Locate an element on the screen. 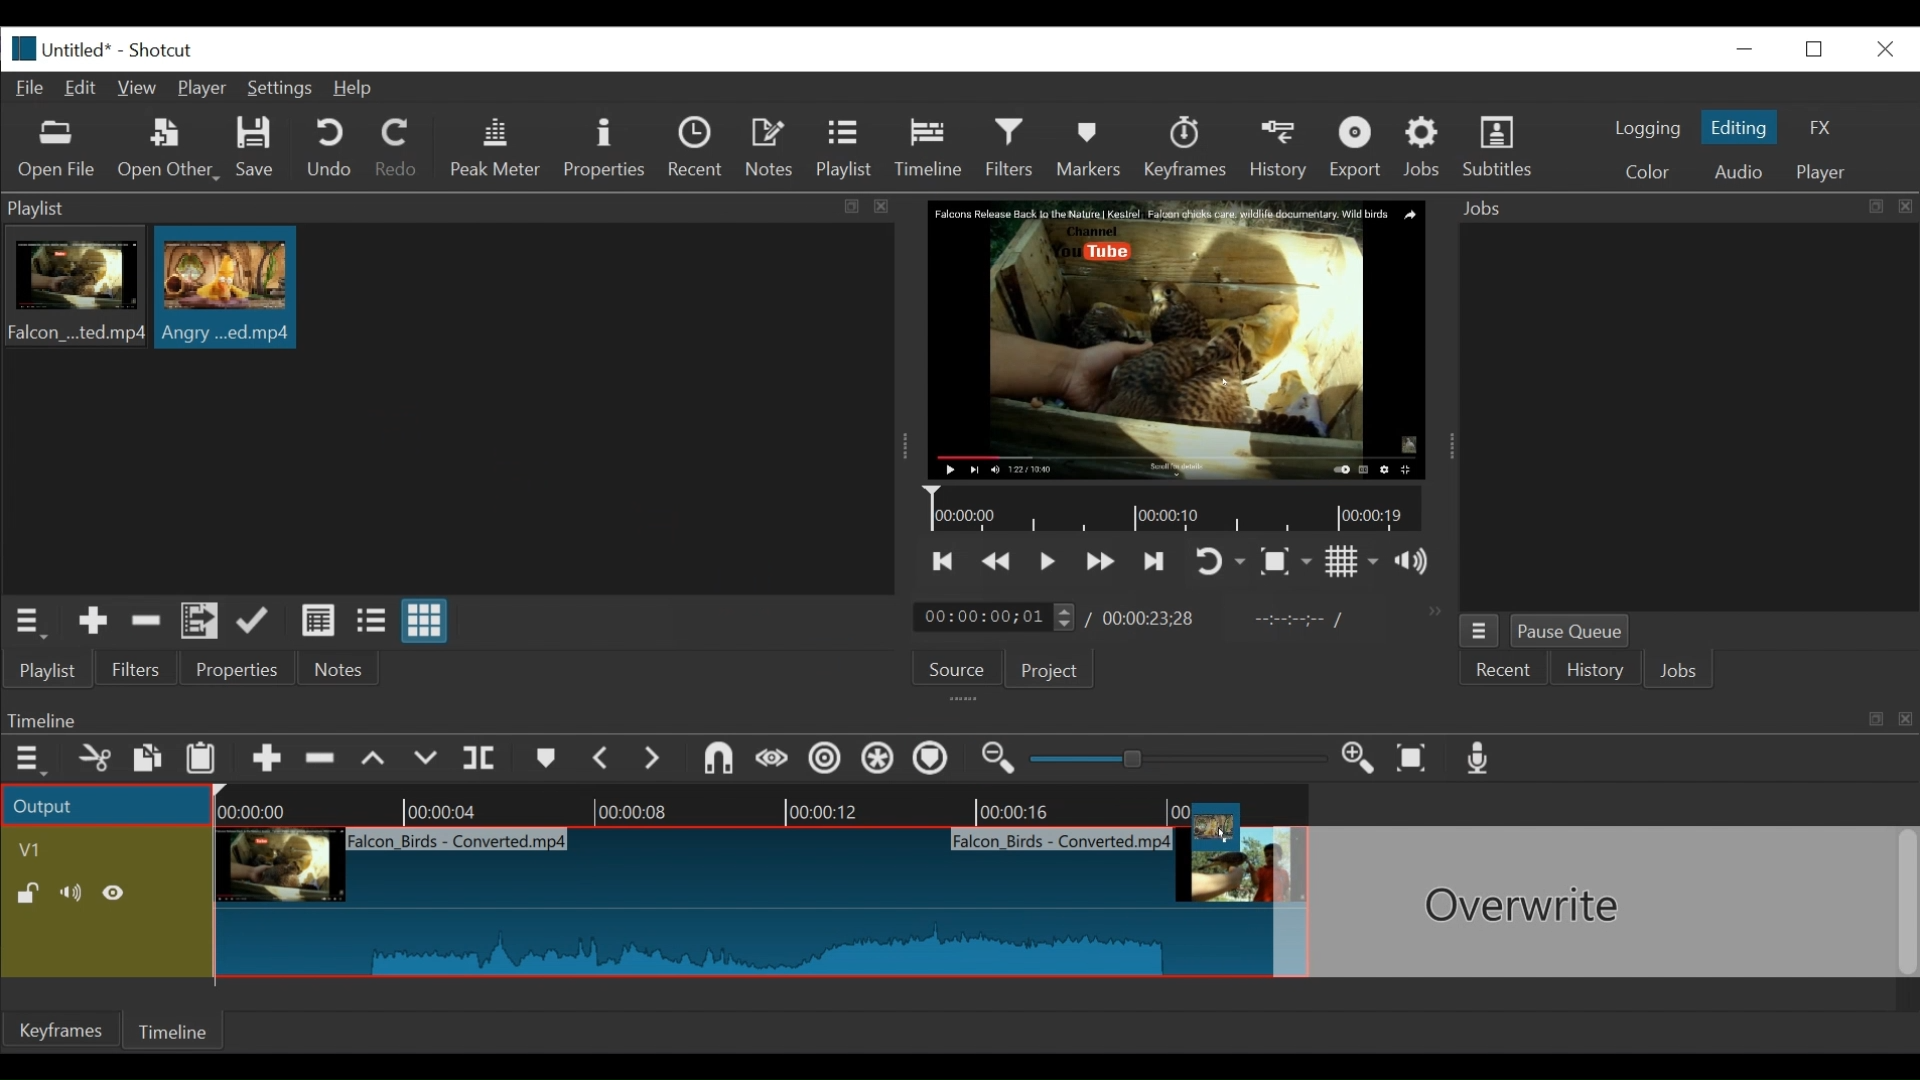 This screenshot has width=1920, height=1080. media viewer is located at coordinates (1174, 339).